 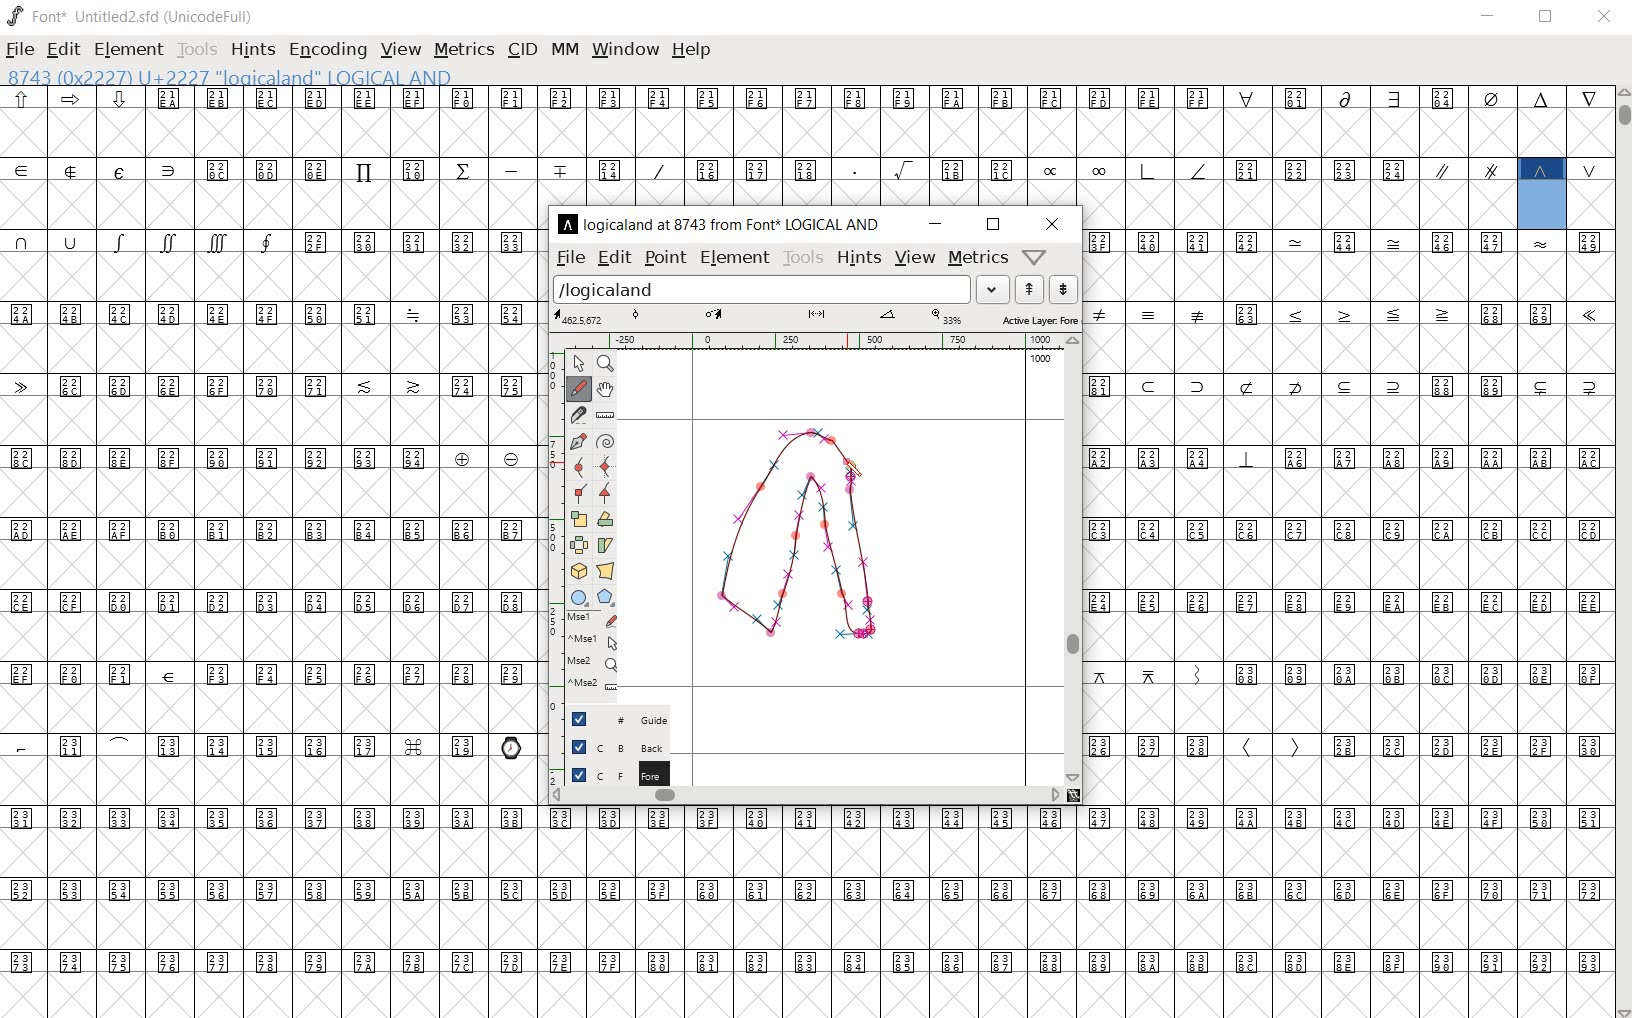 What do you see at coordinates (128, 51) in the screenshot?
I see `element` at bounding box center [128, 51].